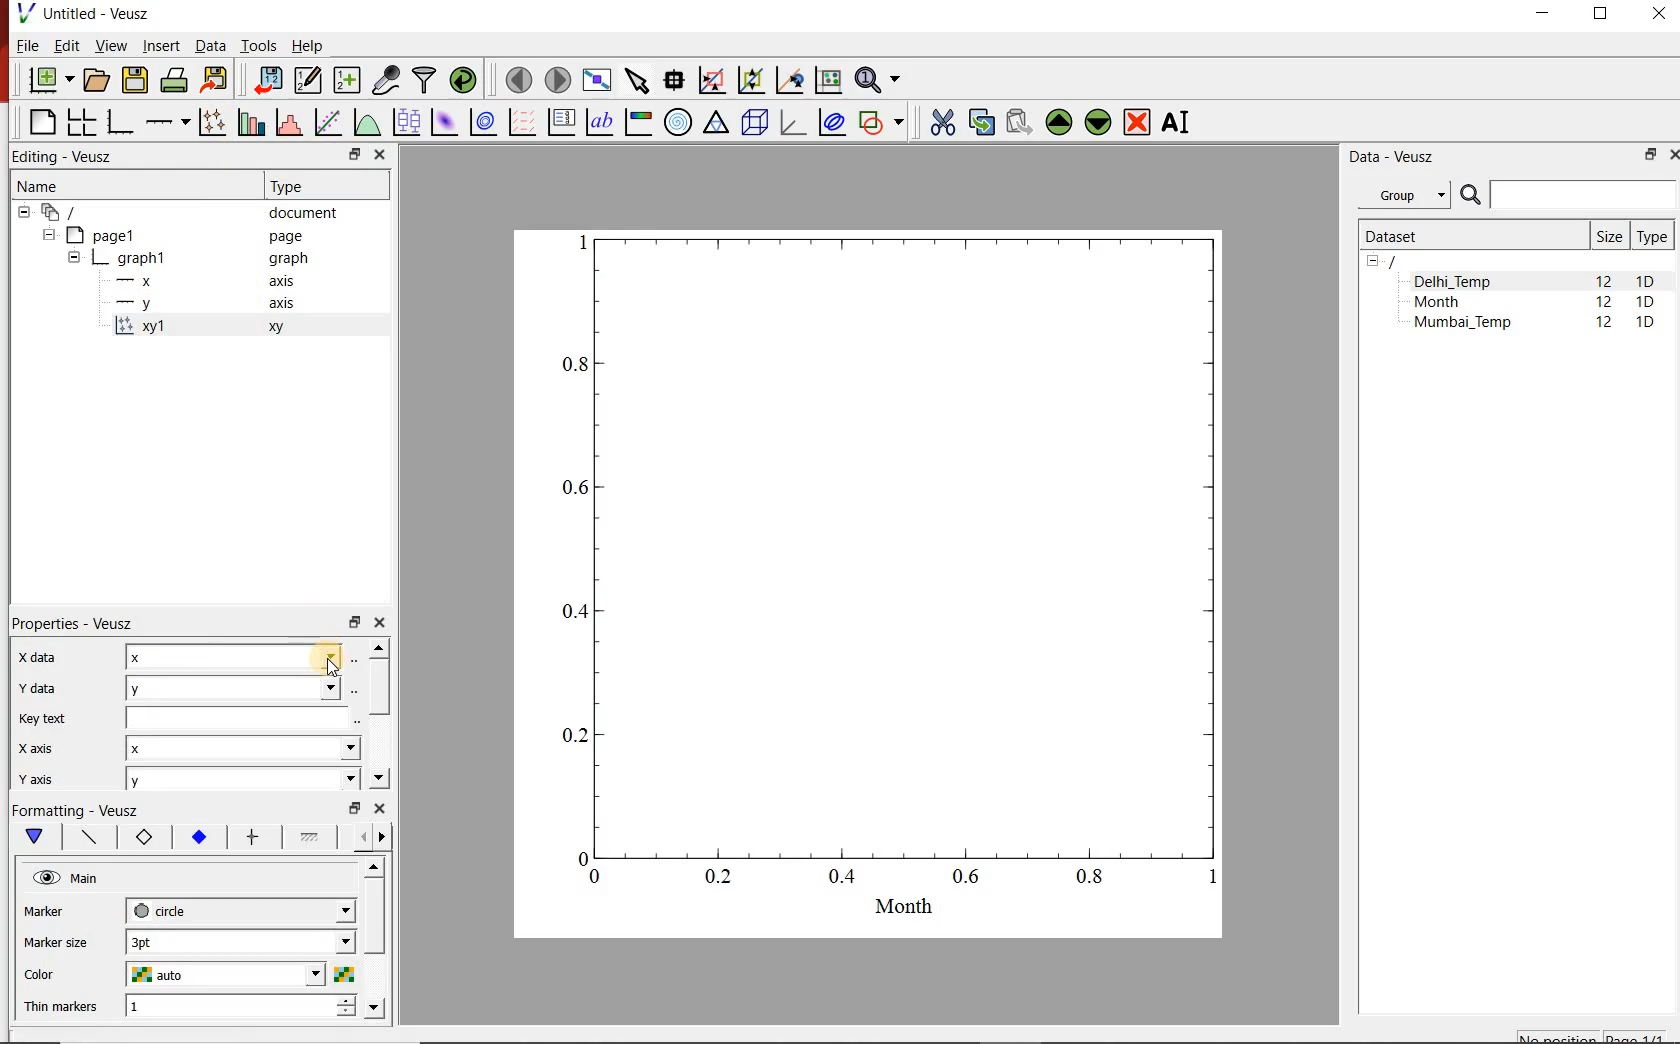 The height and width of the screenshot is (1044, 1680). I want to click on filter data, so click(425, 80).